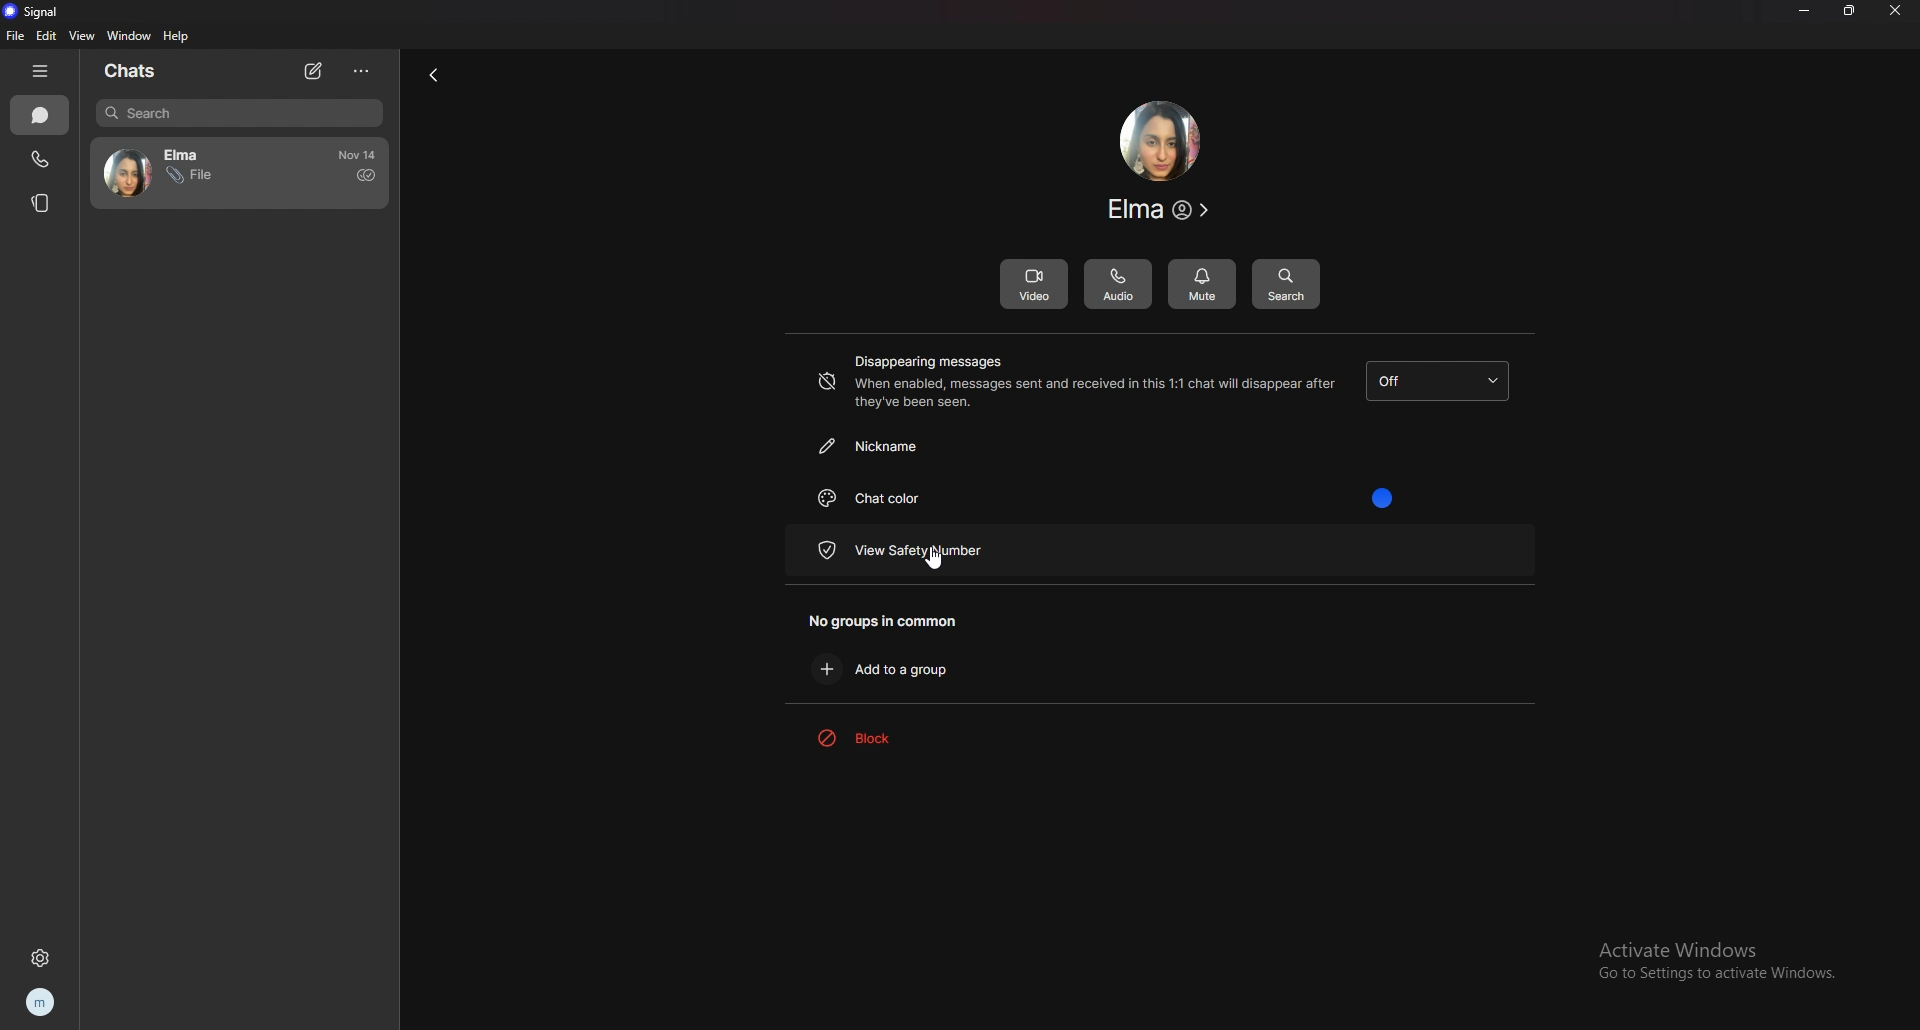 The width and height of the screenshot is (1920, 1030). What do you see at coordinates (1119, 282) in the screenshot?
I see `audio` at bounding box center [1119, 282].